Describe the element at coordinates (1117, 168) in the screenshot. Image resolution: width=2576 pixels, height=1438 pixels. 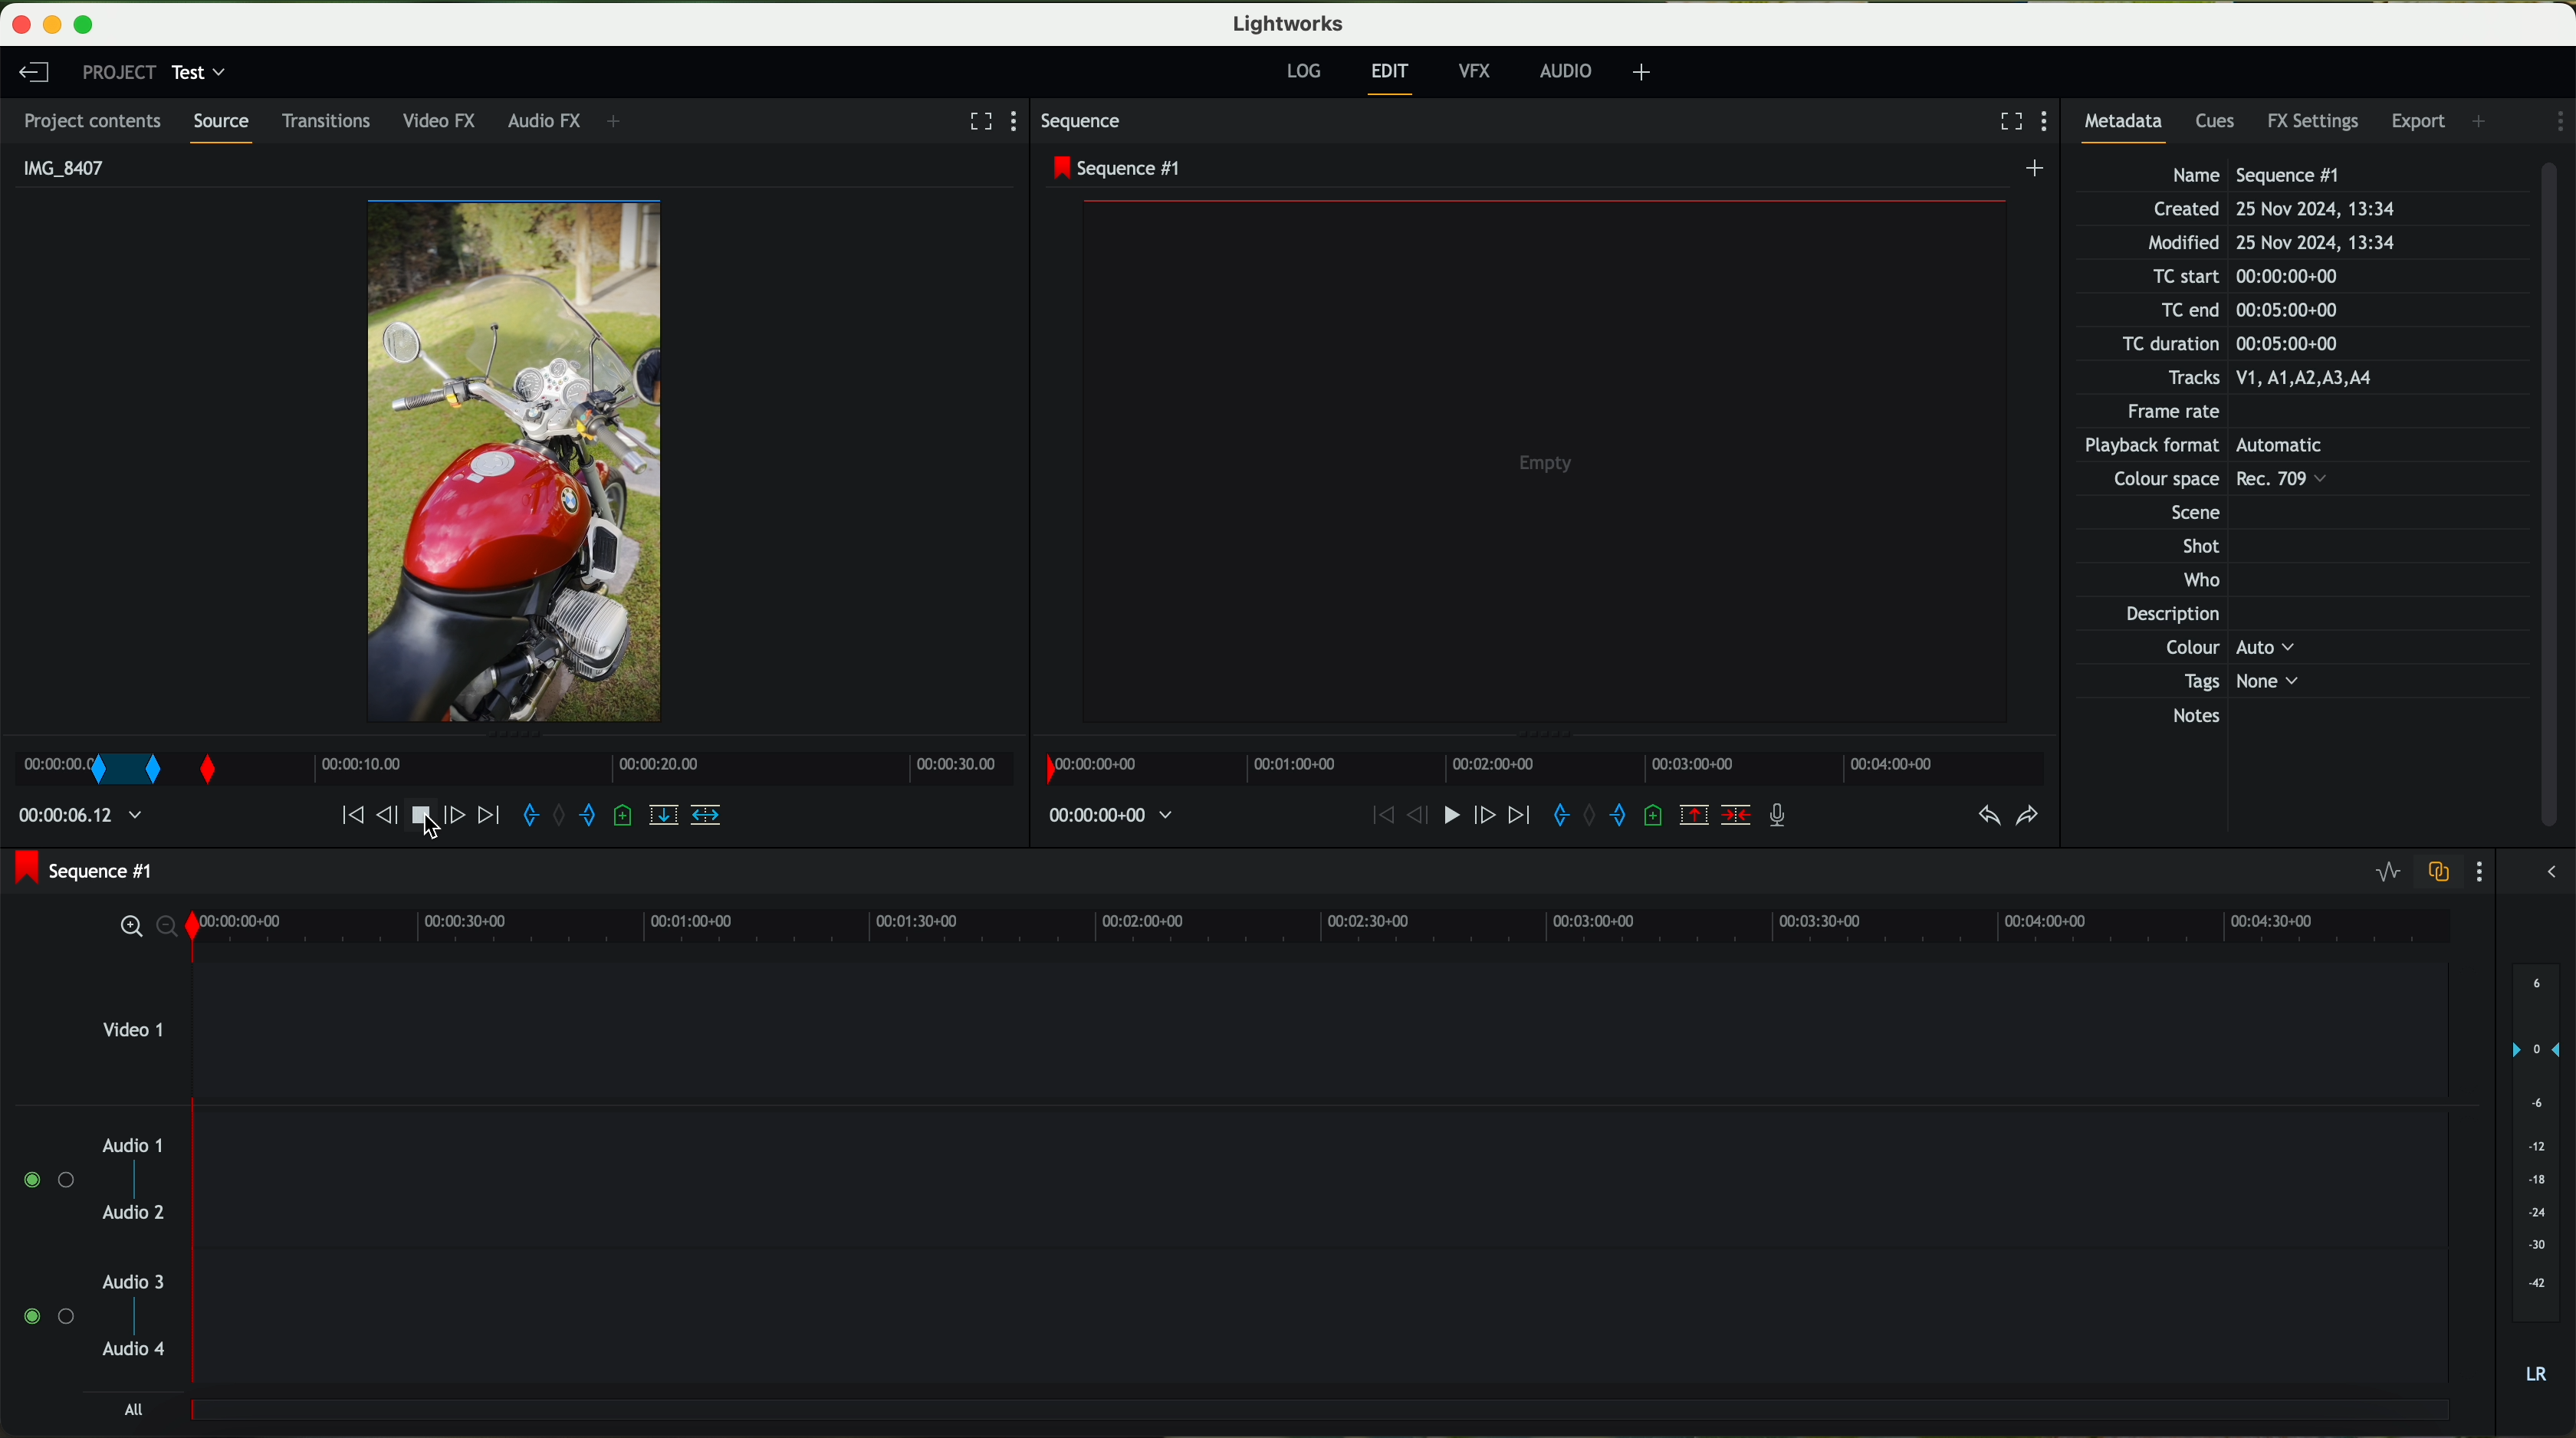
I see `sequence #1` at that location.